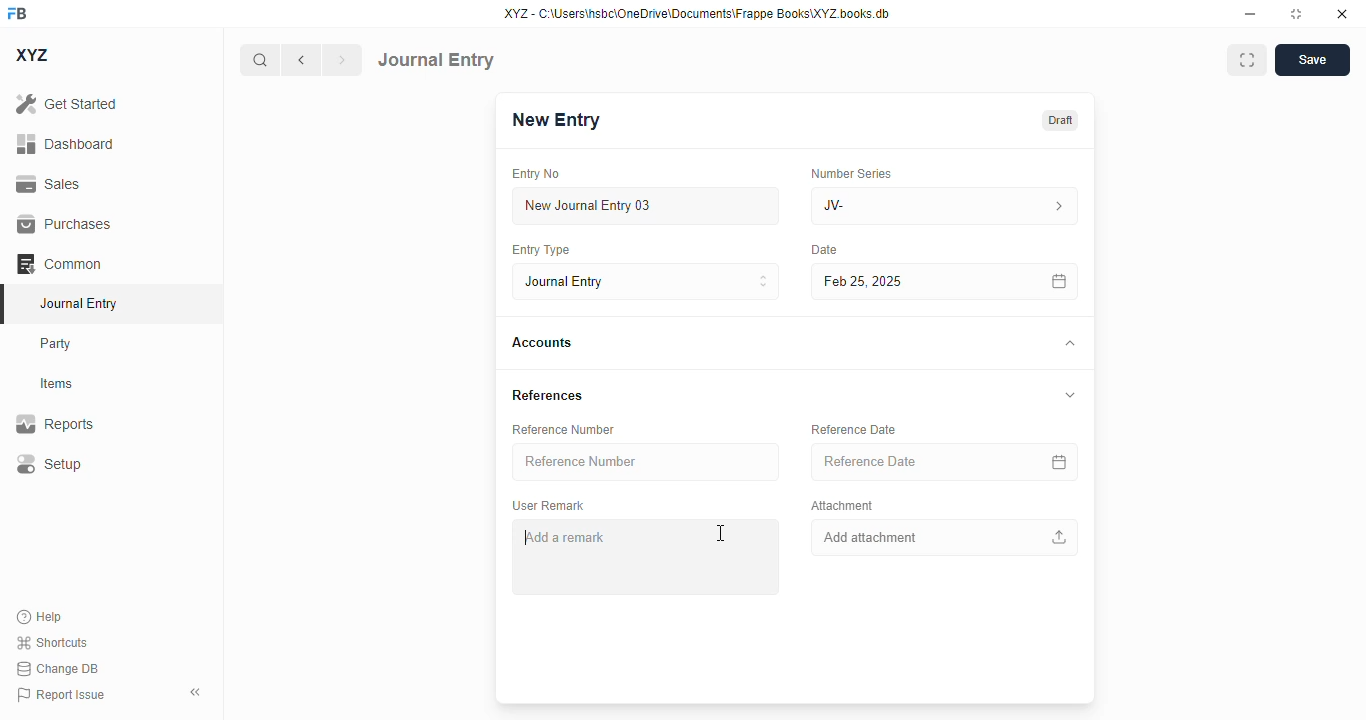 The height and width of the screenshot is (720, 1366). I want to click on common, so click(59, 264).